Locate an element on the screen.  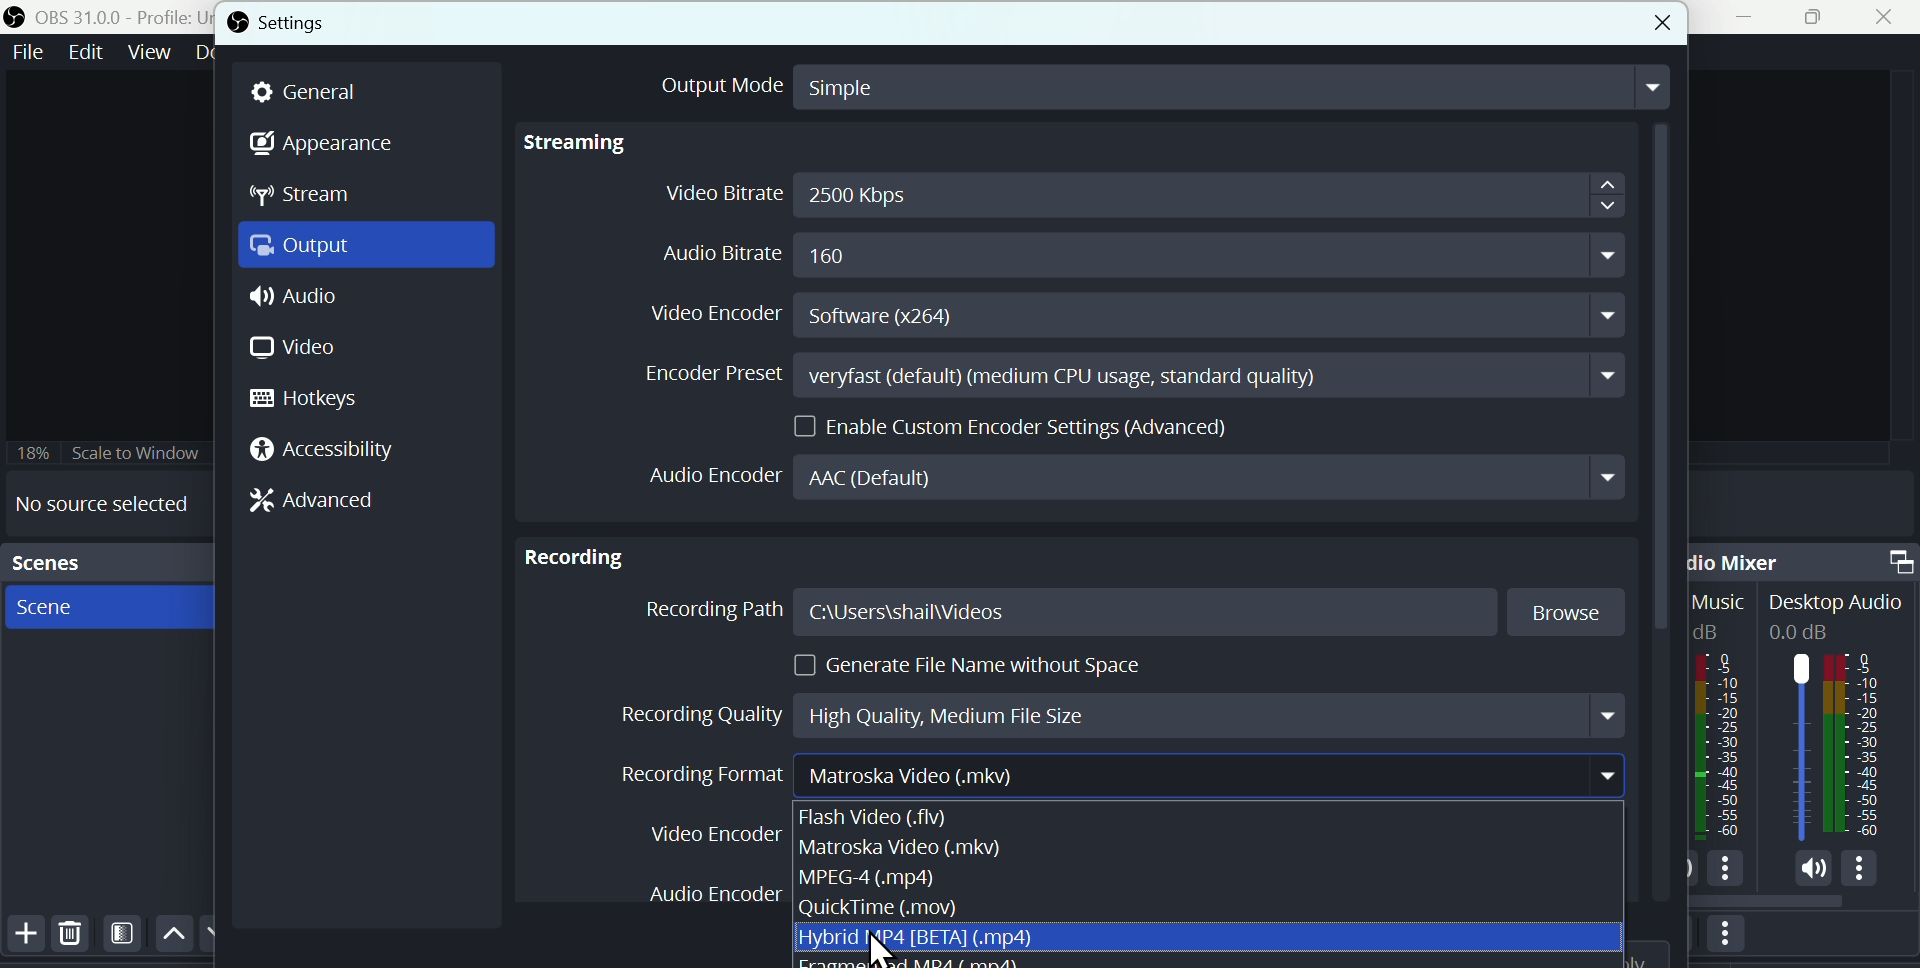
Advanced is located at coordinates (317, 500).